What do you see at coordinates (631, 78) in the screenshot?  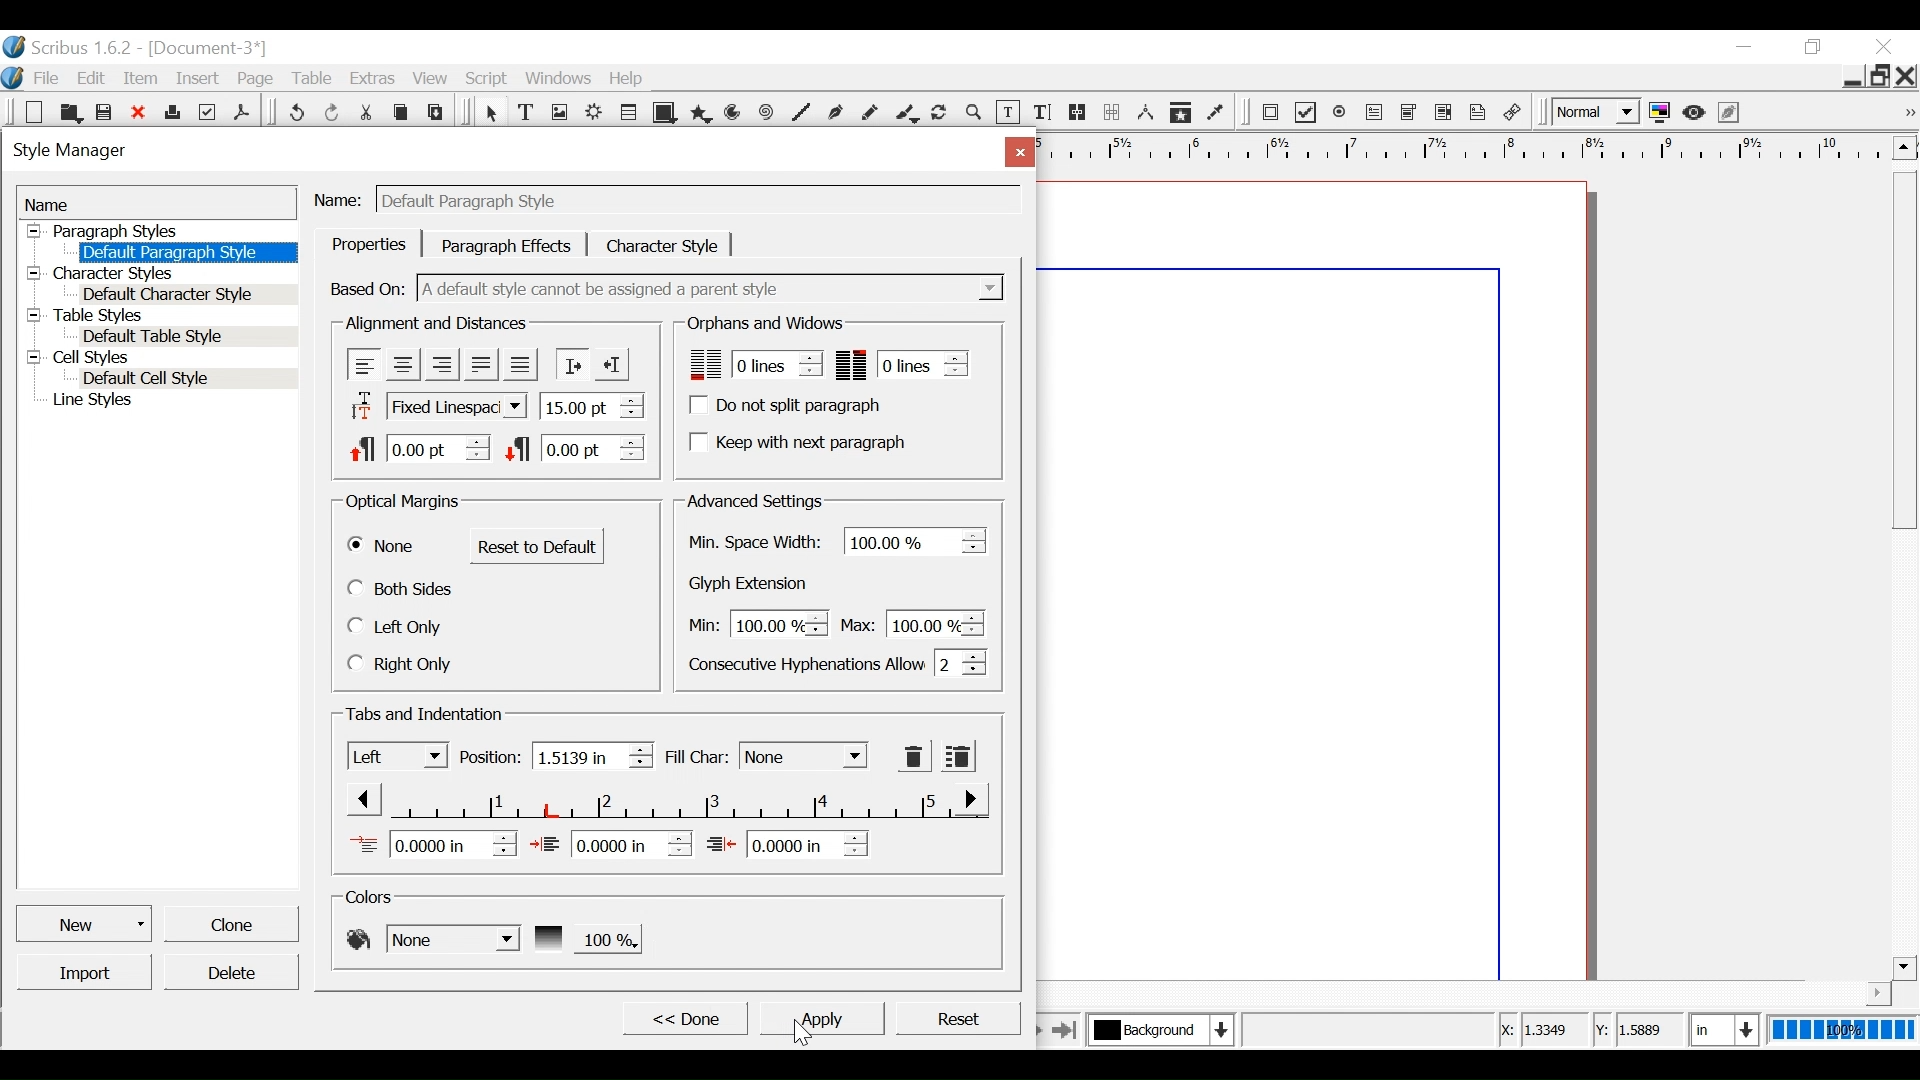 I see `Help` at bounding box center [631, 78].